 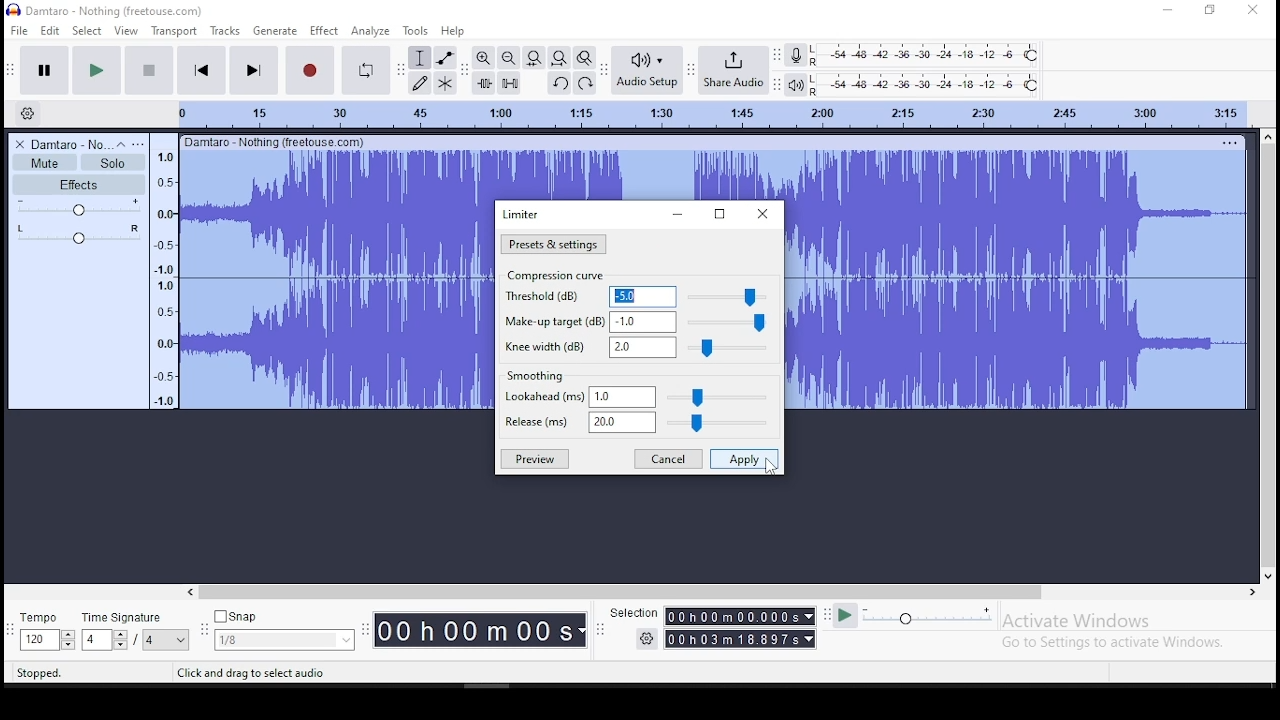 I want to click on fit file to width, so click(x=534, y=57).